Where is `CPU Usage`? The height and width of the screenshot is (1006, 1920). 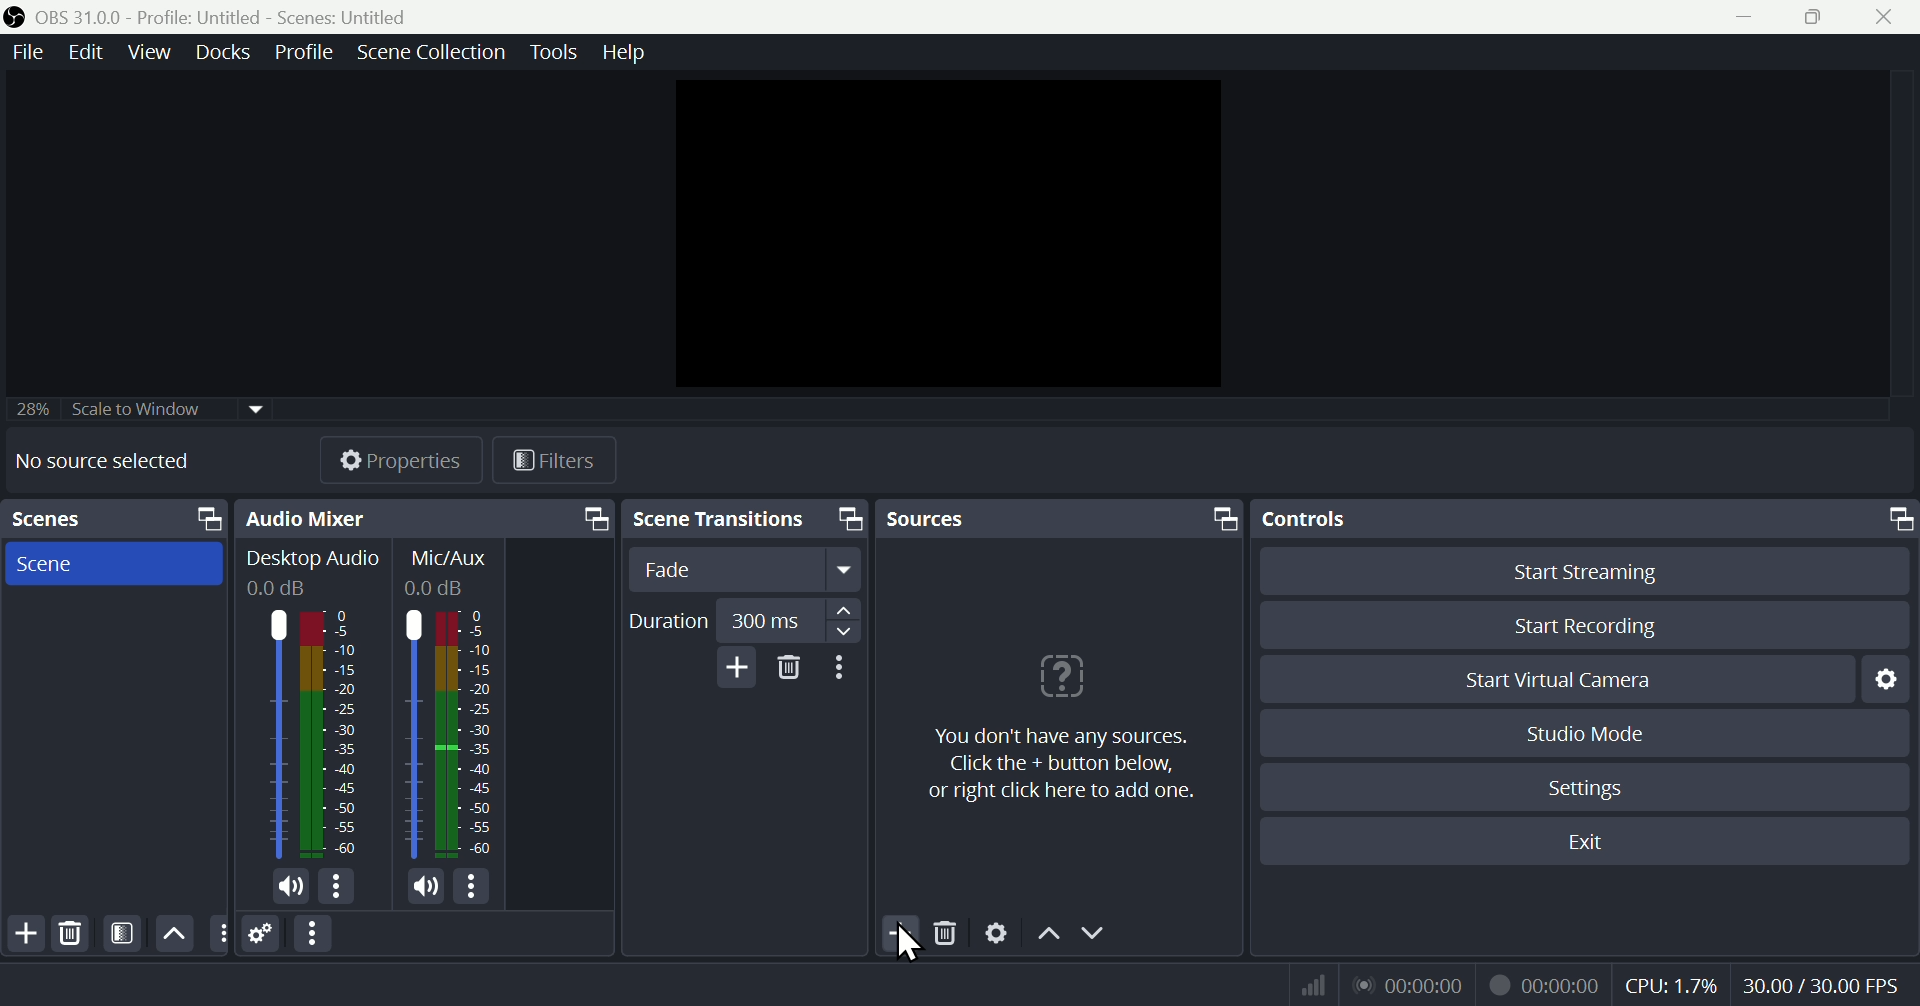
CPU Usage is located at coordinates (1672, 986).